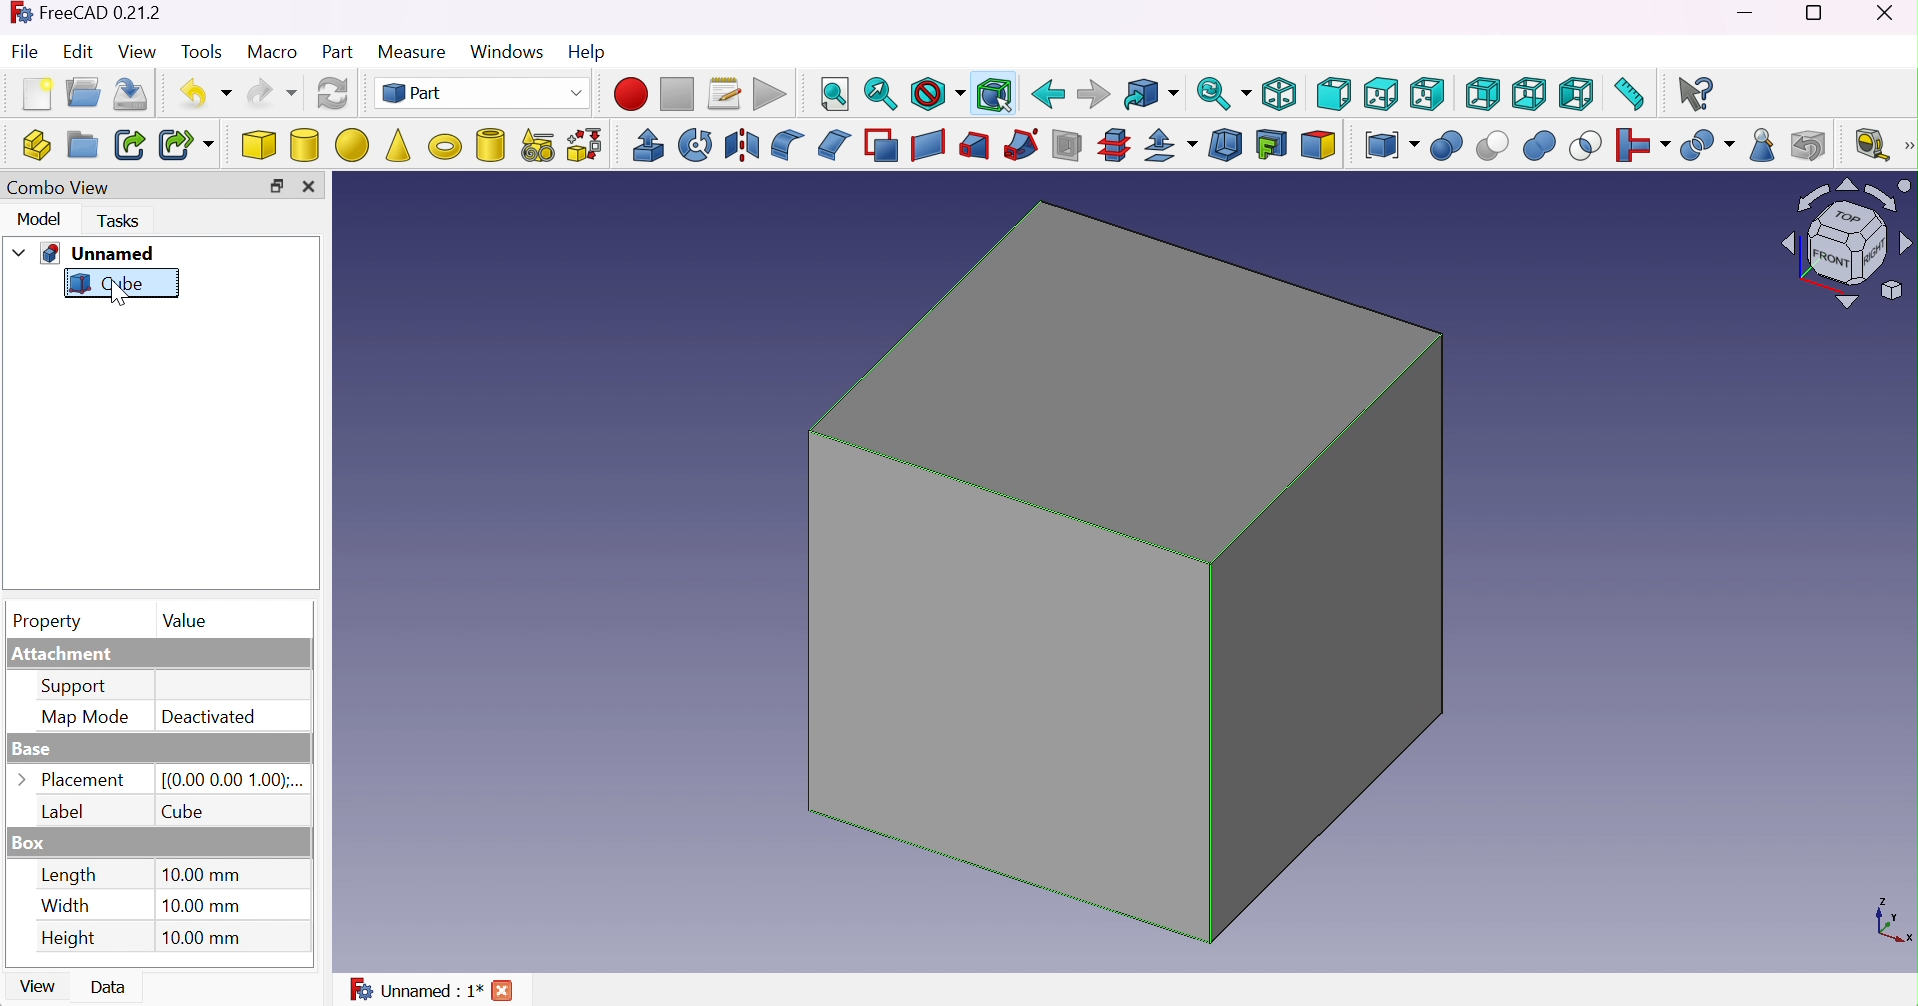 Image resolution: width=1918 pixels, height=1006 pixels. I want to click on Viewing angle, so click(1846, 245).